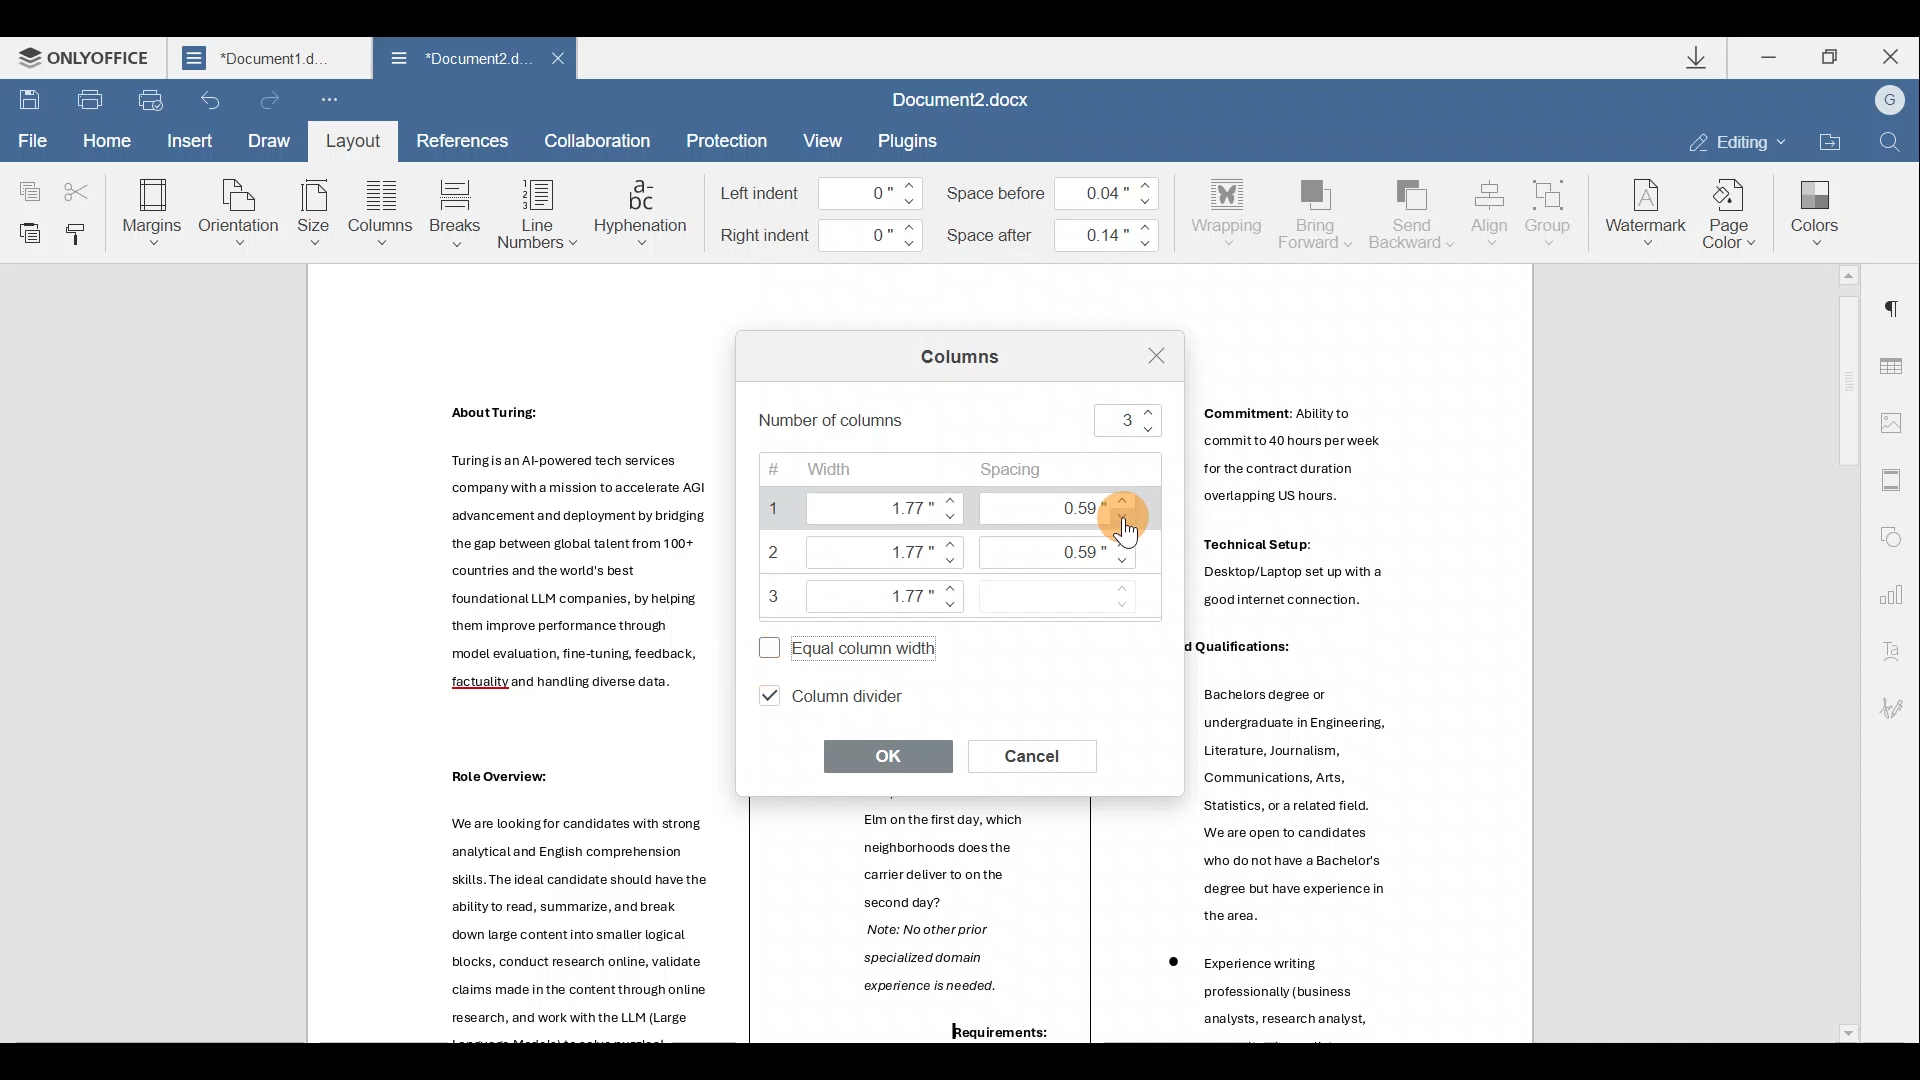 The height and width of the screenshot is (1080, 1920). What do you see at coordinates (934, 907) in the screenshot?
I see `Elm onthe first day, which
neighborhoods does the
carrier deliver to onthe
second day?
Note: No other prior
specialized domain
experience is needed.

| ——` at bounding box center [934, 907].